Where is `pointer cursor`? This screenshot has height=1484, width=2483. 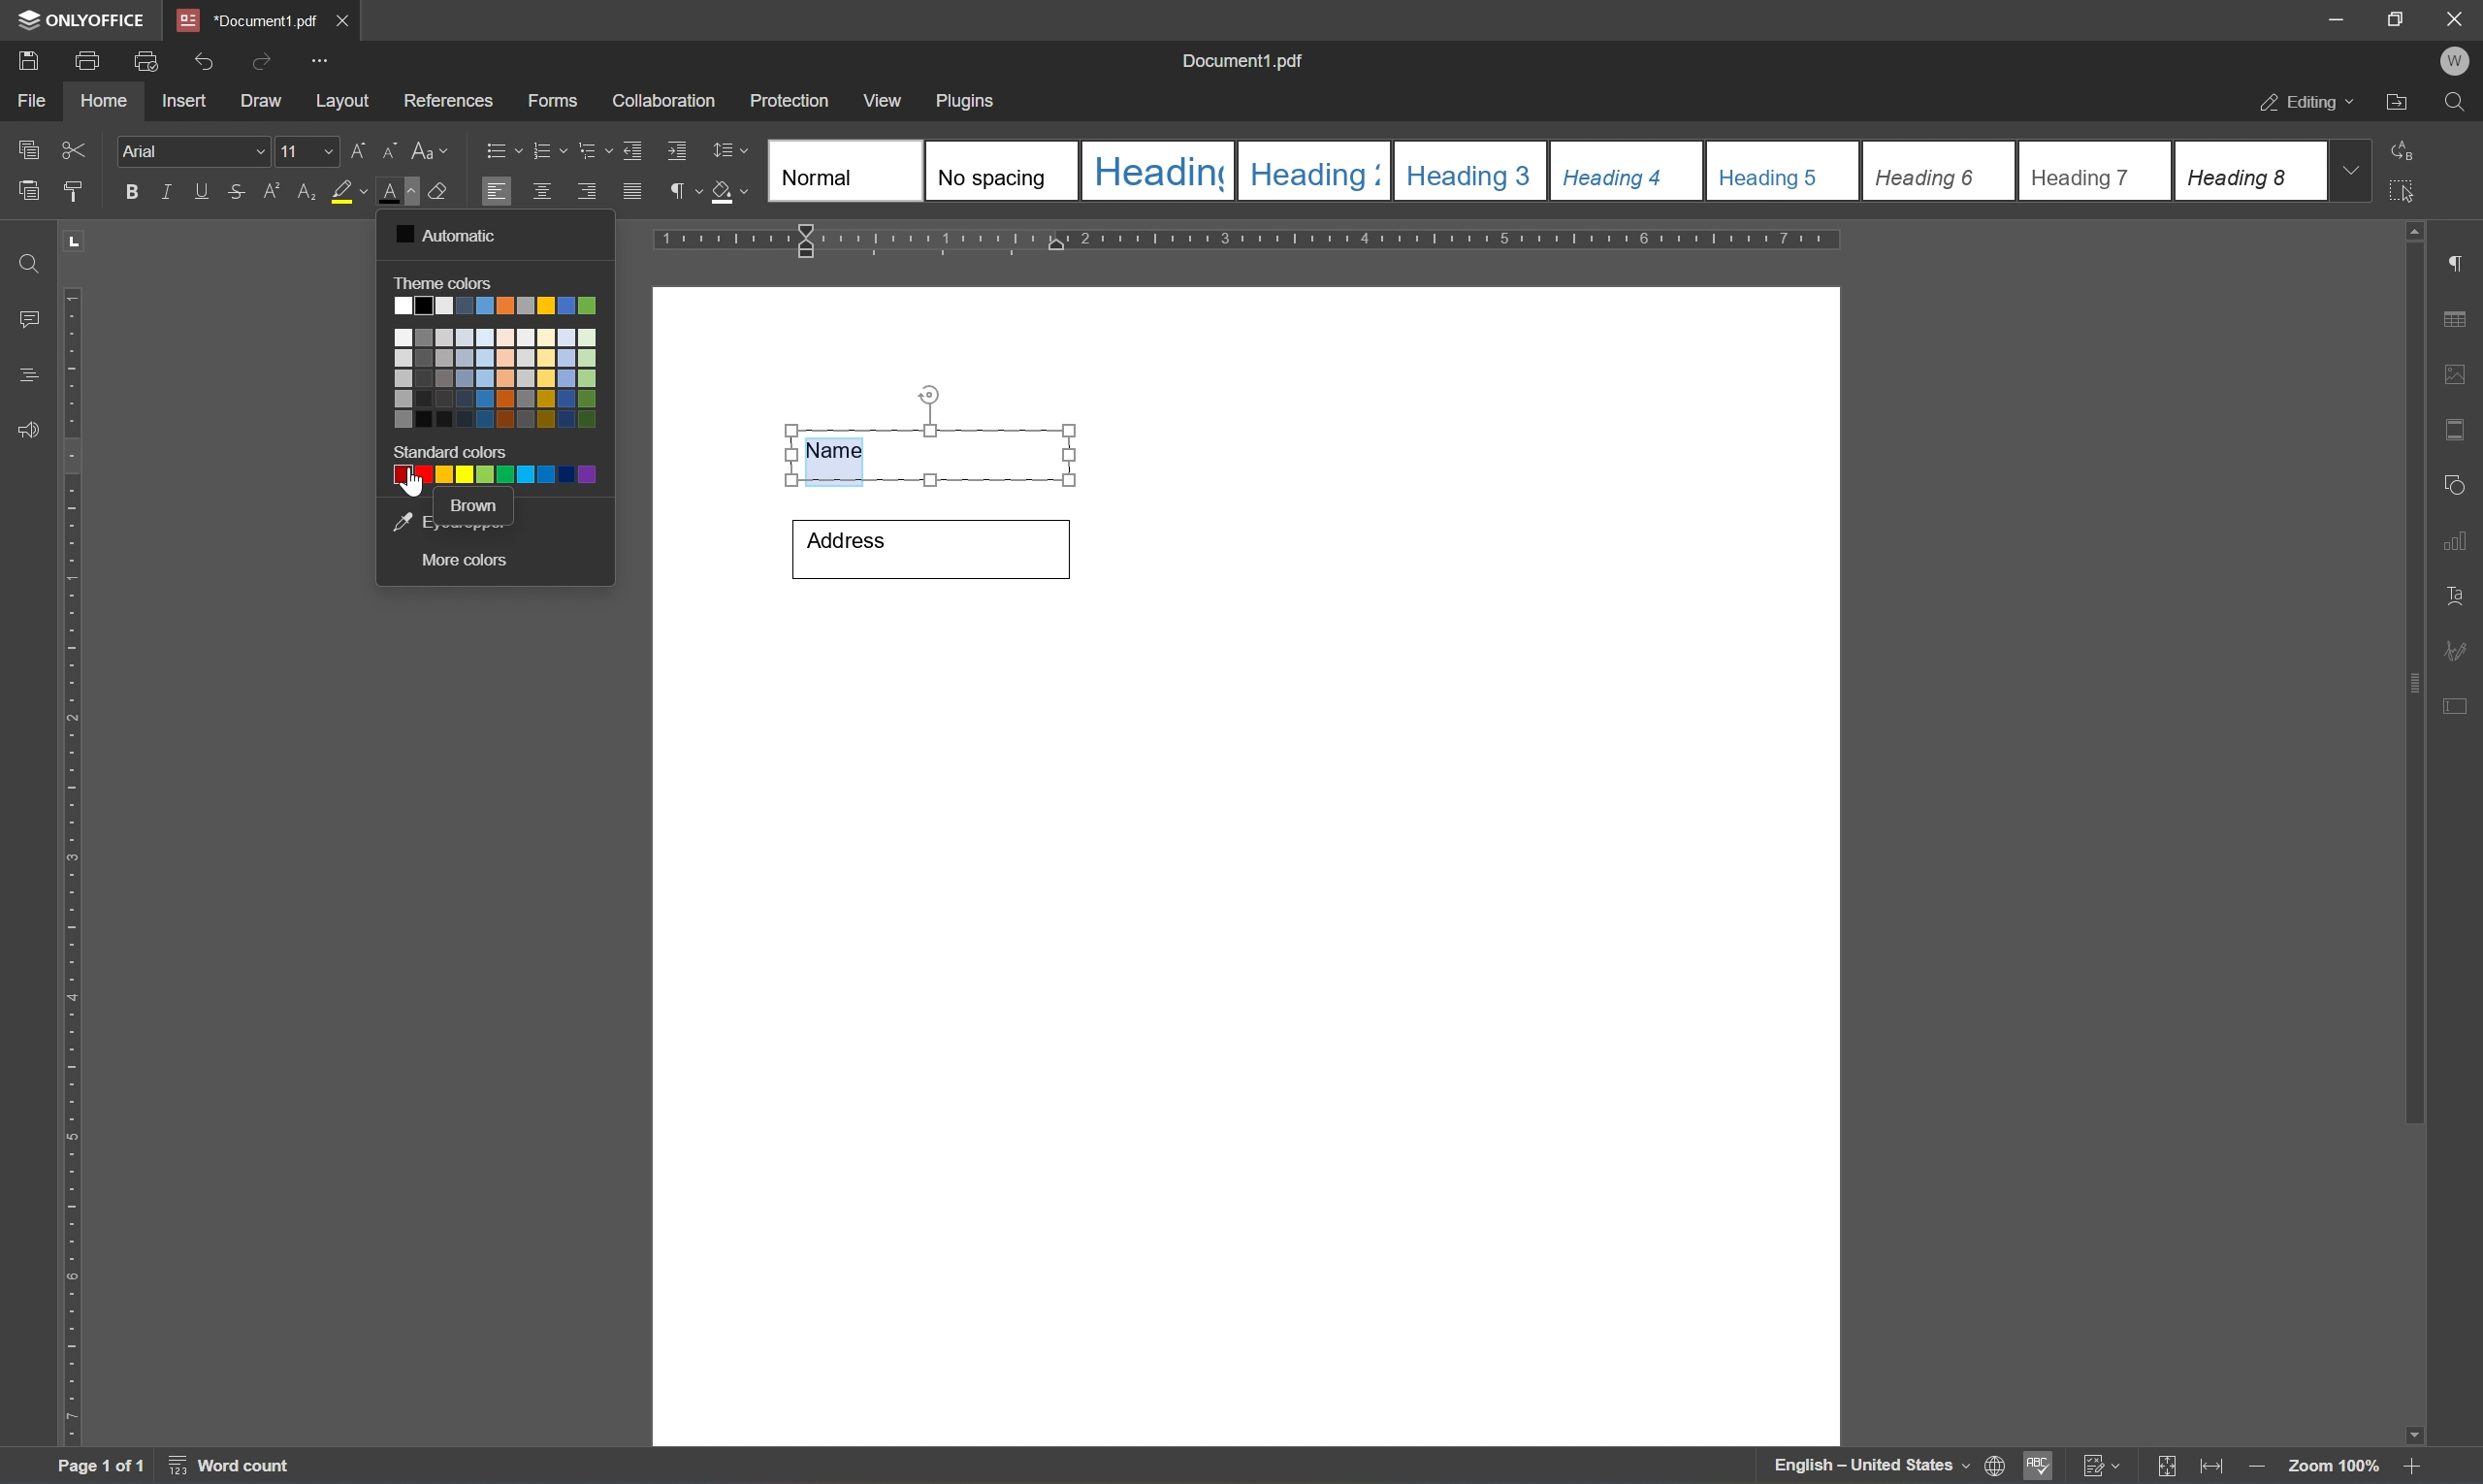 pointer cursor is located at coordinates (418, 491).